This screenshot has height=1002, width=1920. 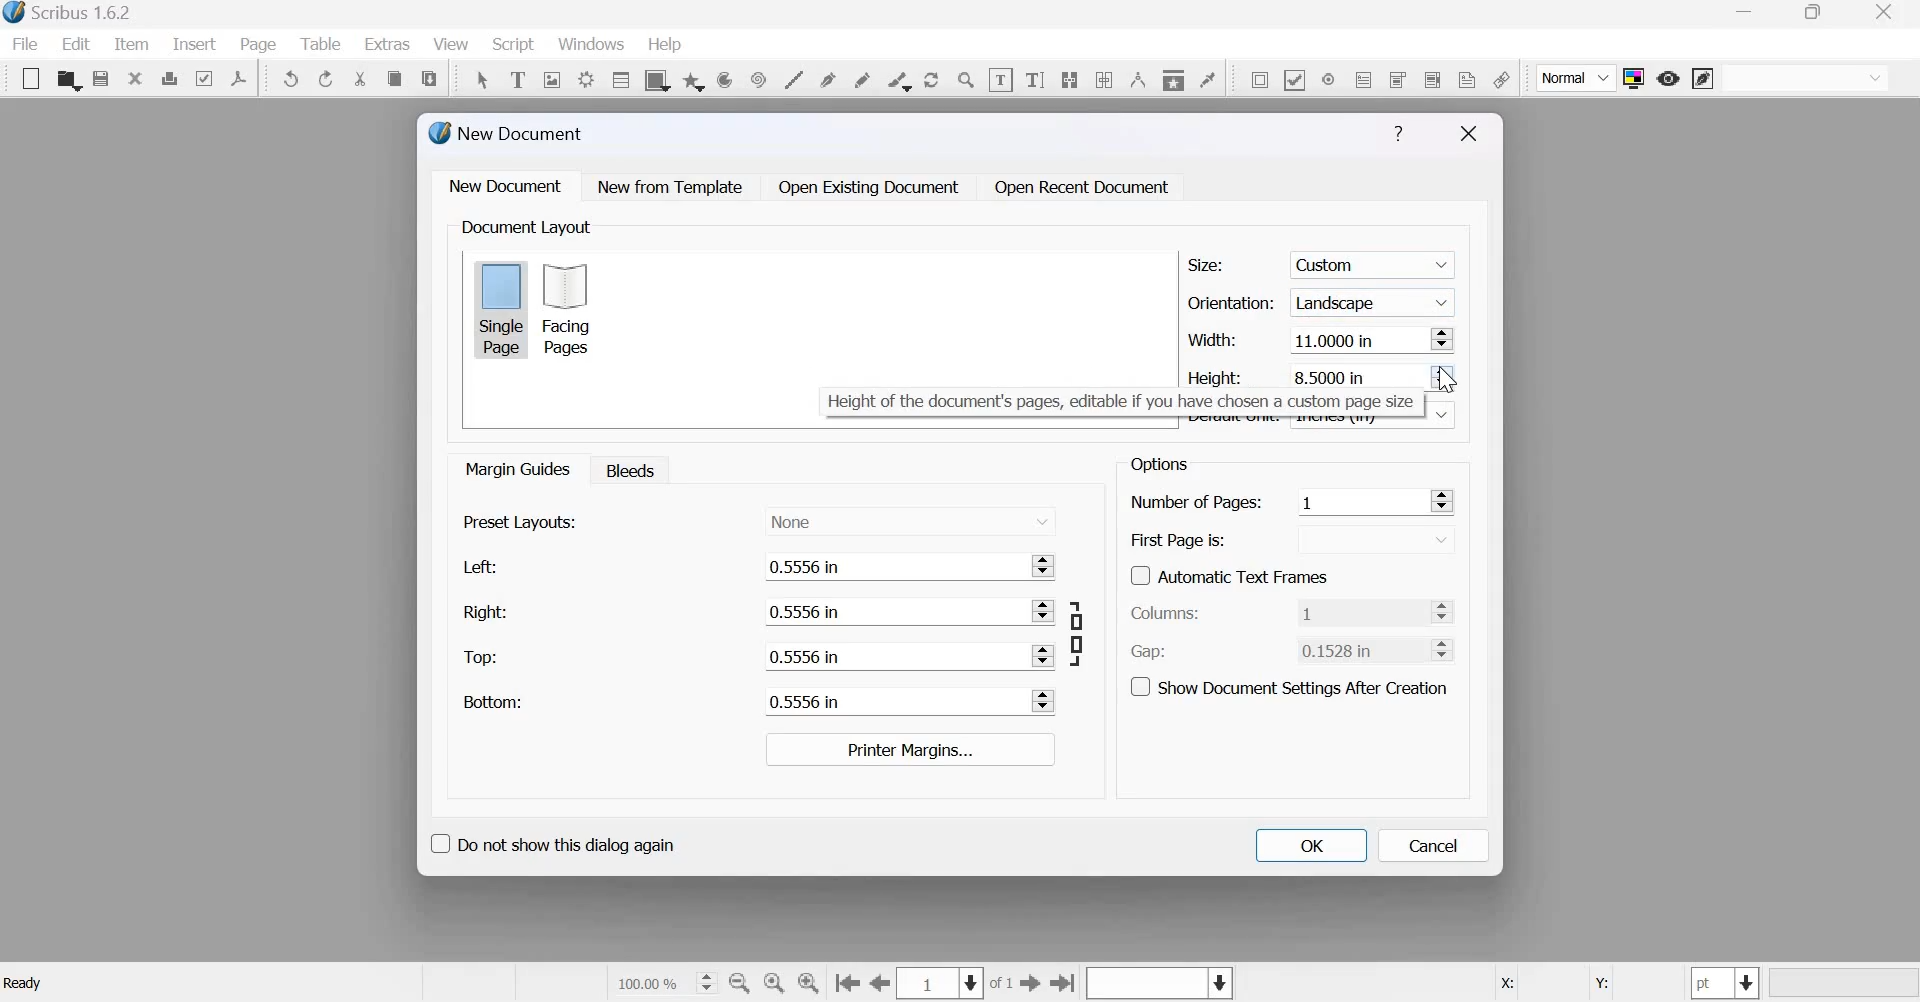 I want to click on Bottom:, so click(x=491, y=701).